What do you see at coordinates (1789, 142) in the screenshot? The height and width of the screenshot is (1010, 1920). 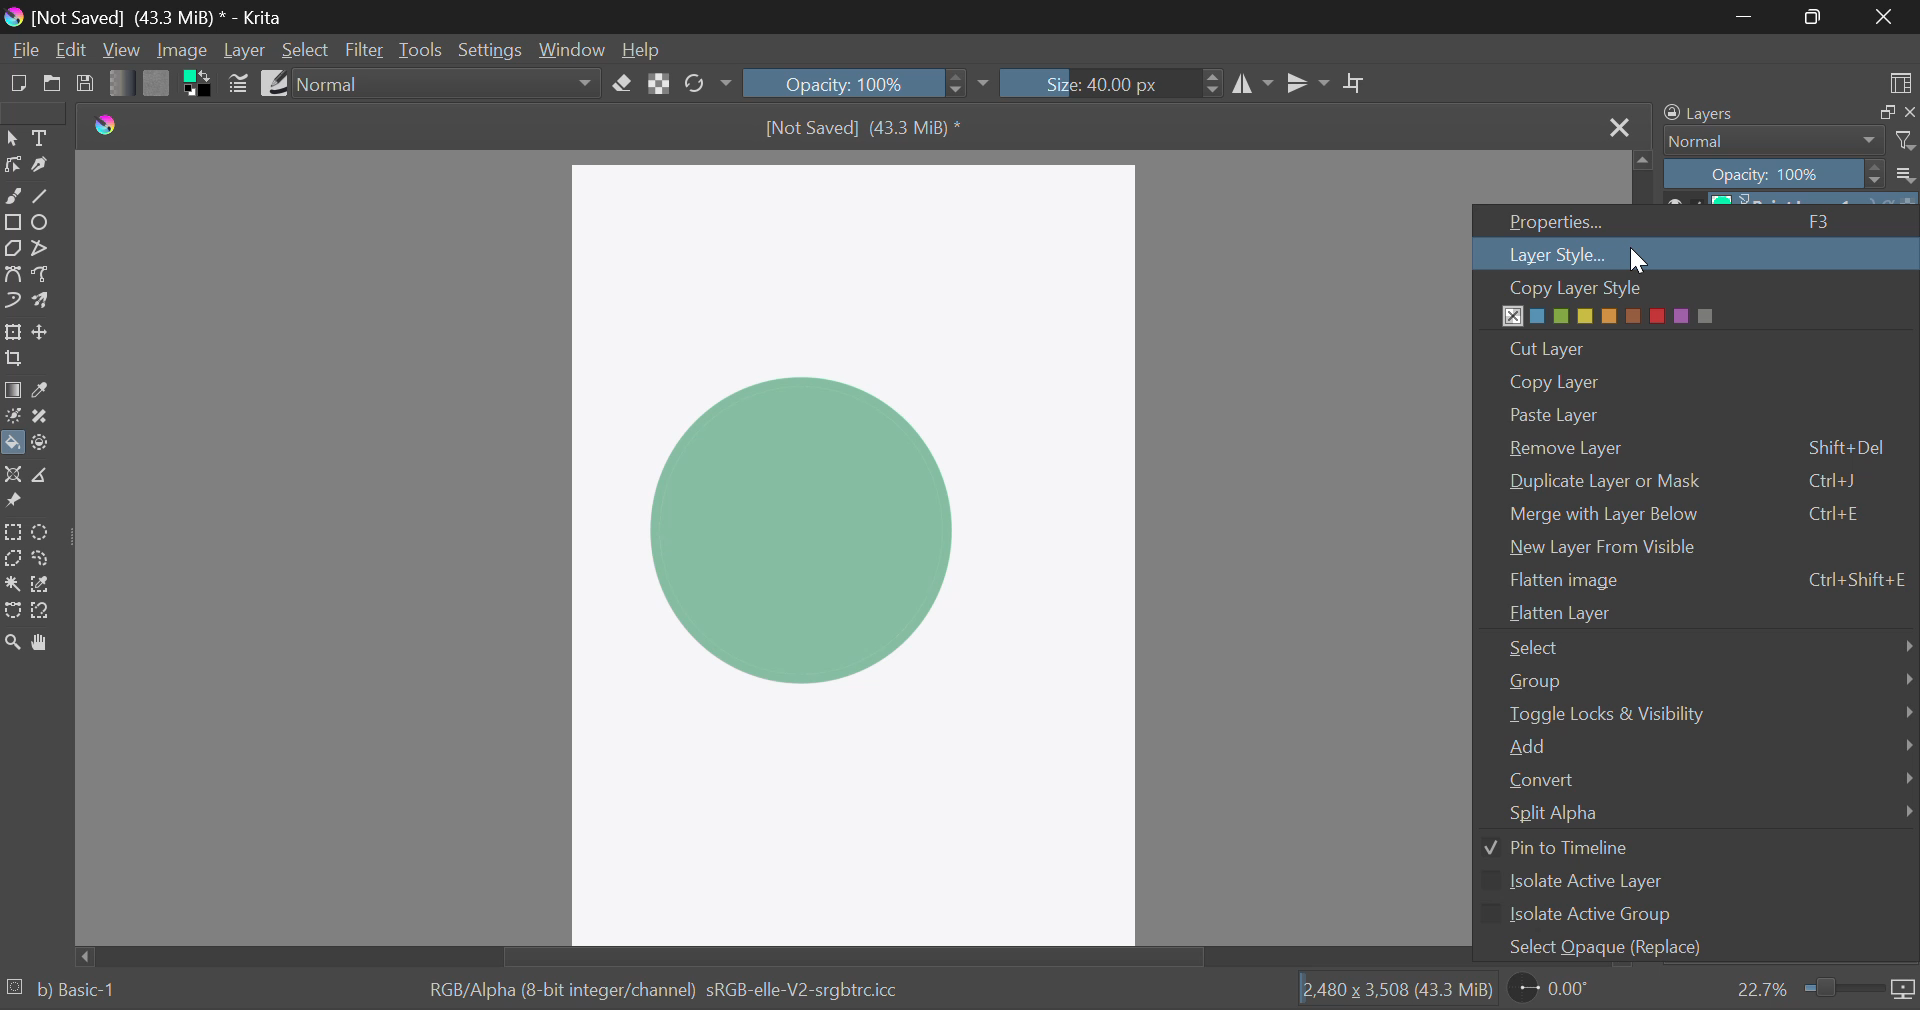 I see `Blending Modes` at bounding box center [1789, 142].